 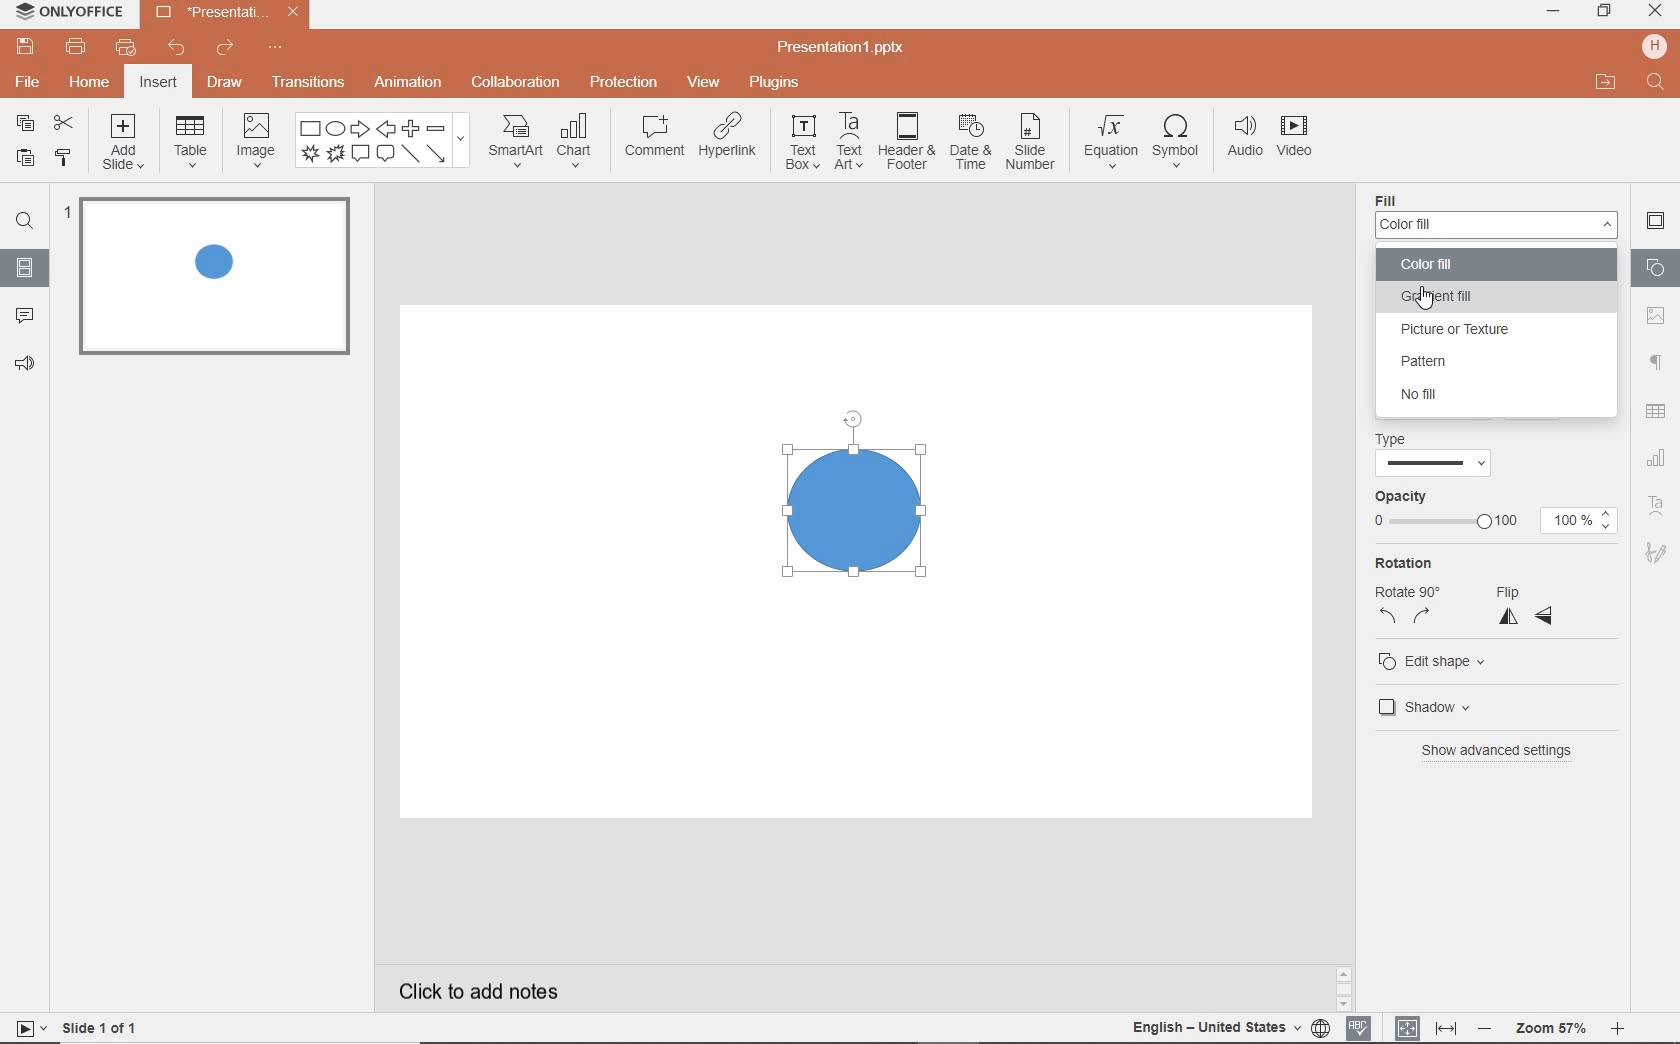 What do you see at coordinates (1428, 302) in the screenshot?
I see `mouse pointer` at bounding box center [1428, 302].